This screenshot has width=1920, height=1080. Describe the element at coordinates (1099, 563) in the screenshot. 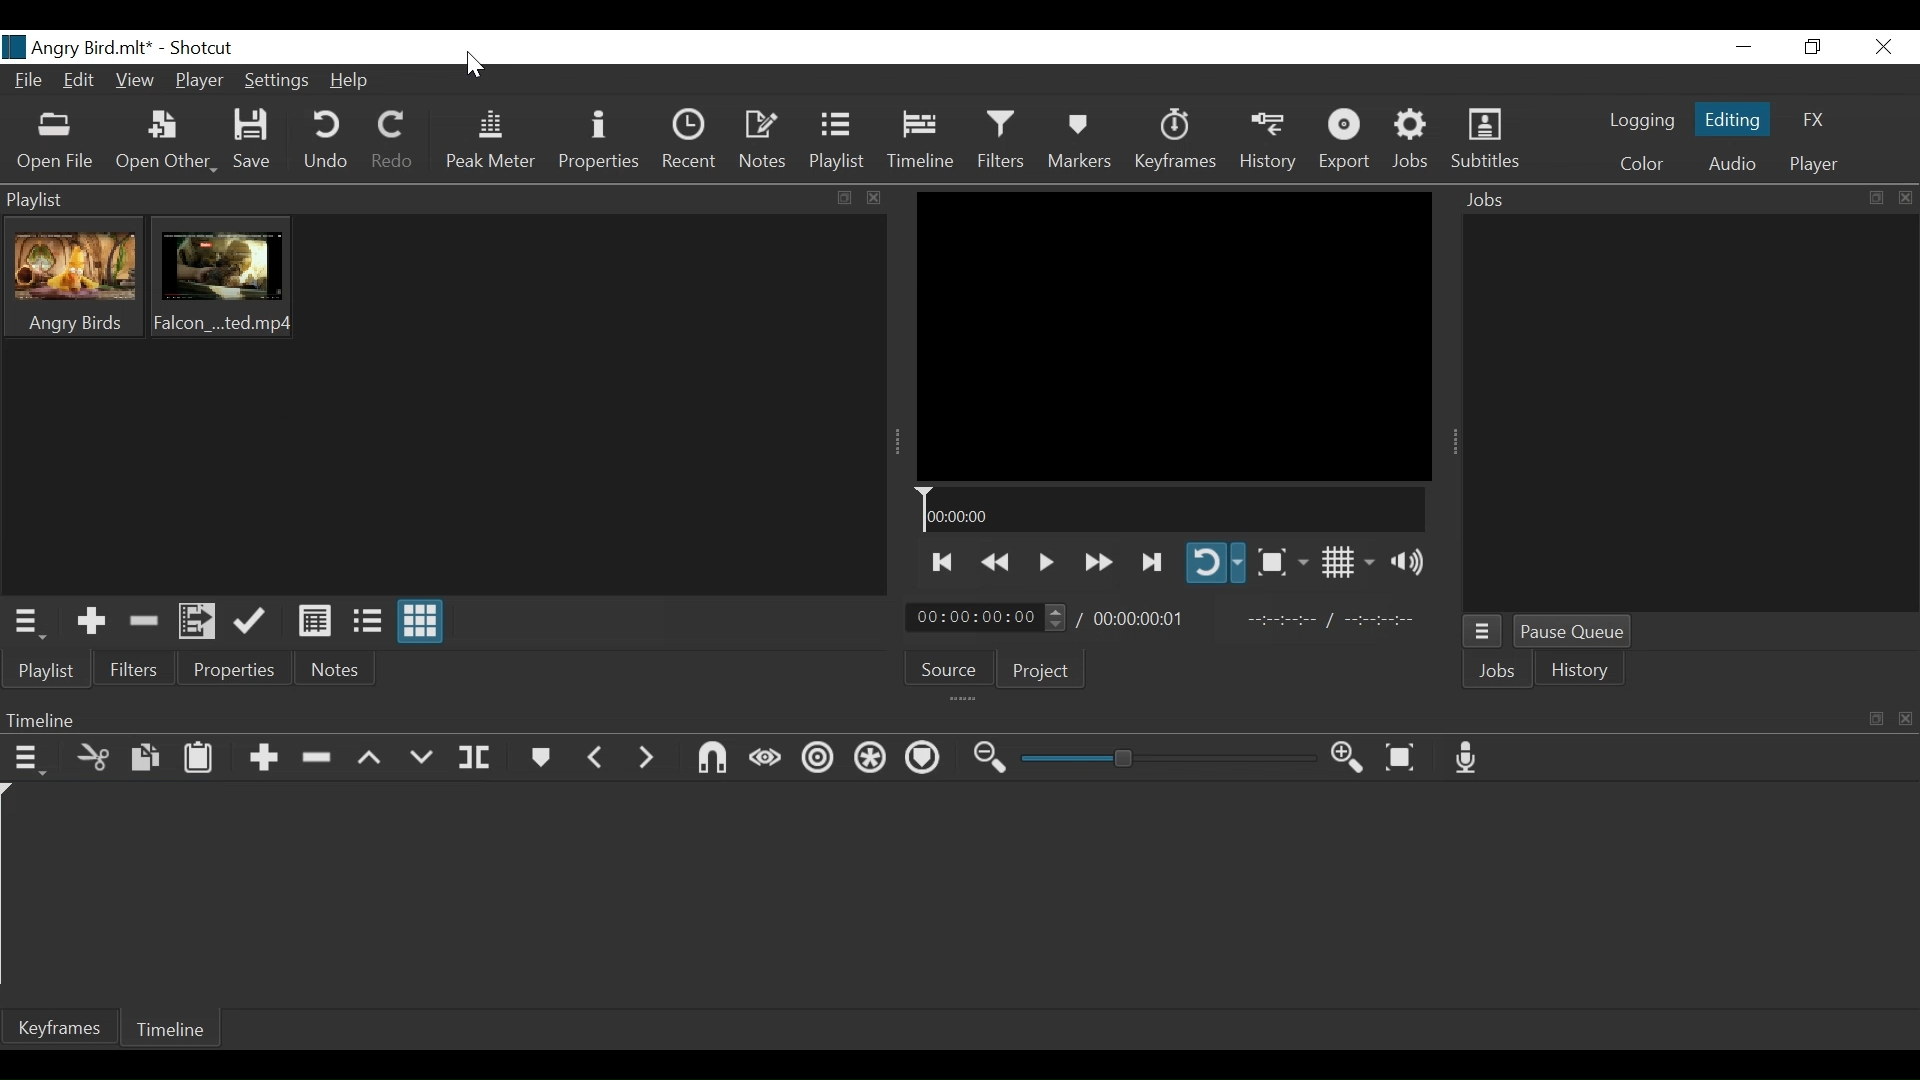

I see `Play forward quickly` at that location.